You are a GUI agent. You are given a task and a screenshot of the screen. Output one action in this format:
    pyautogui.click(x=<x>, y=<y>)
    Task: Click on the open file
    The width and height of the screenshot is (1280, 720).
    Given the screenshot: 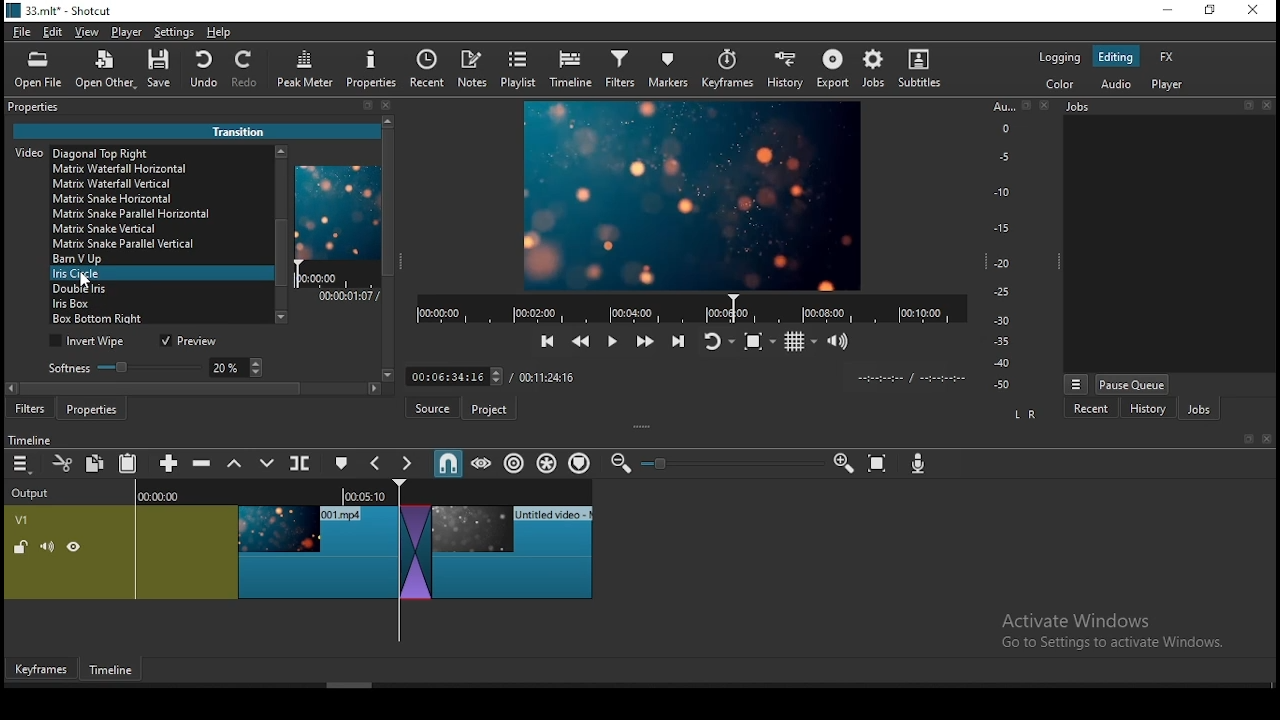 What is the action you would take?
    pyautogui.click(x=43, y=72)
    